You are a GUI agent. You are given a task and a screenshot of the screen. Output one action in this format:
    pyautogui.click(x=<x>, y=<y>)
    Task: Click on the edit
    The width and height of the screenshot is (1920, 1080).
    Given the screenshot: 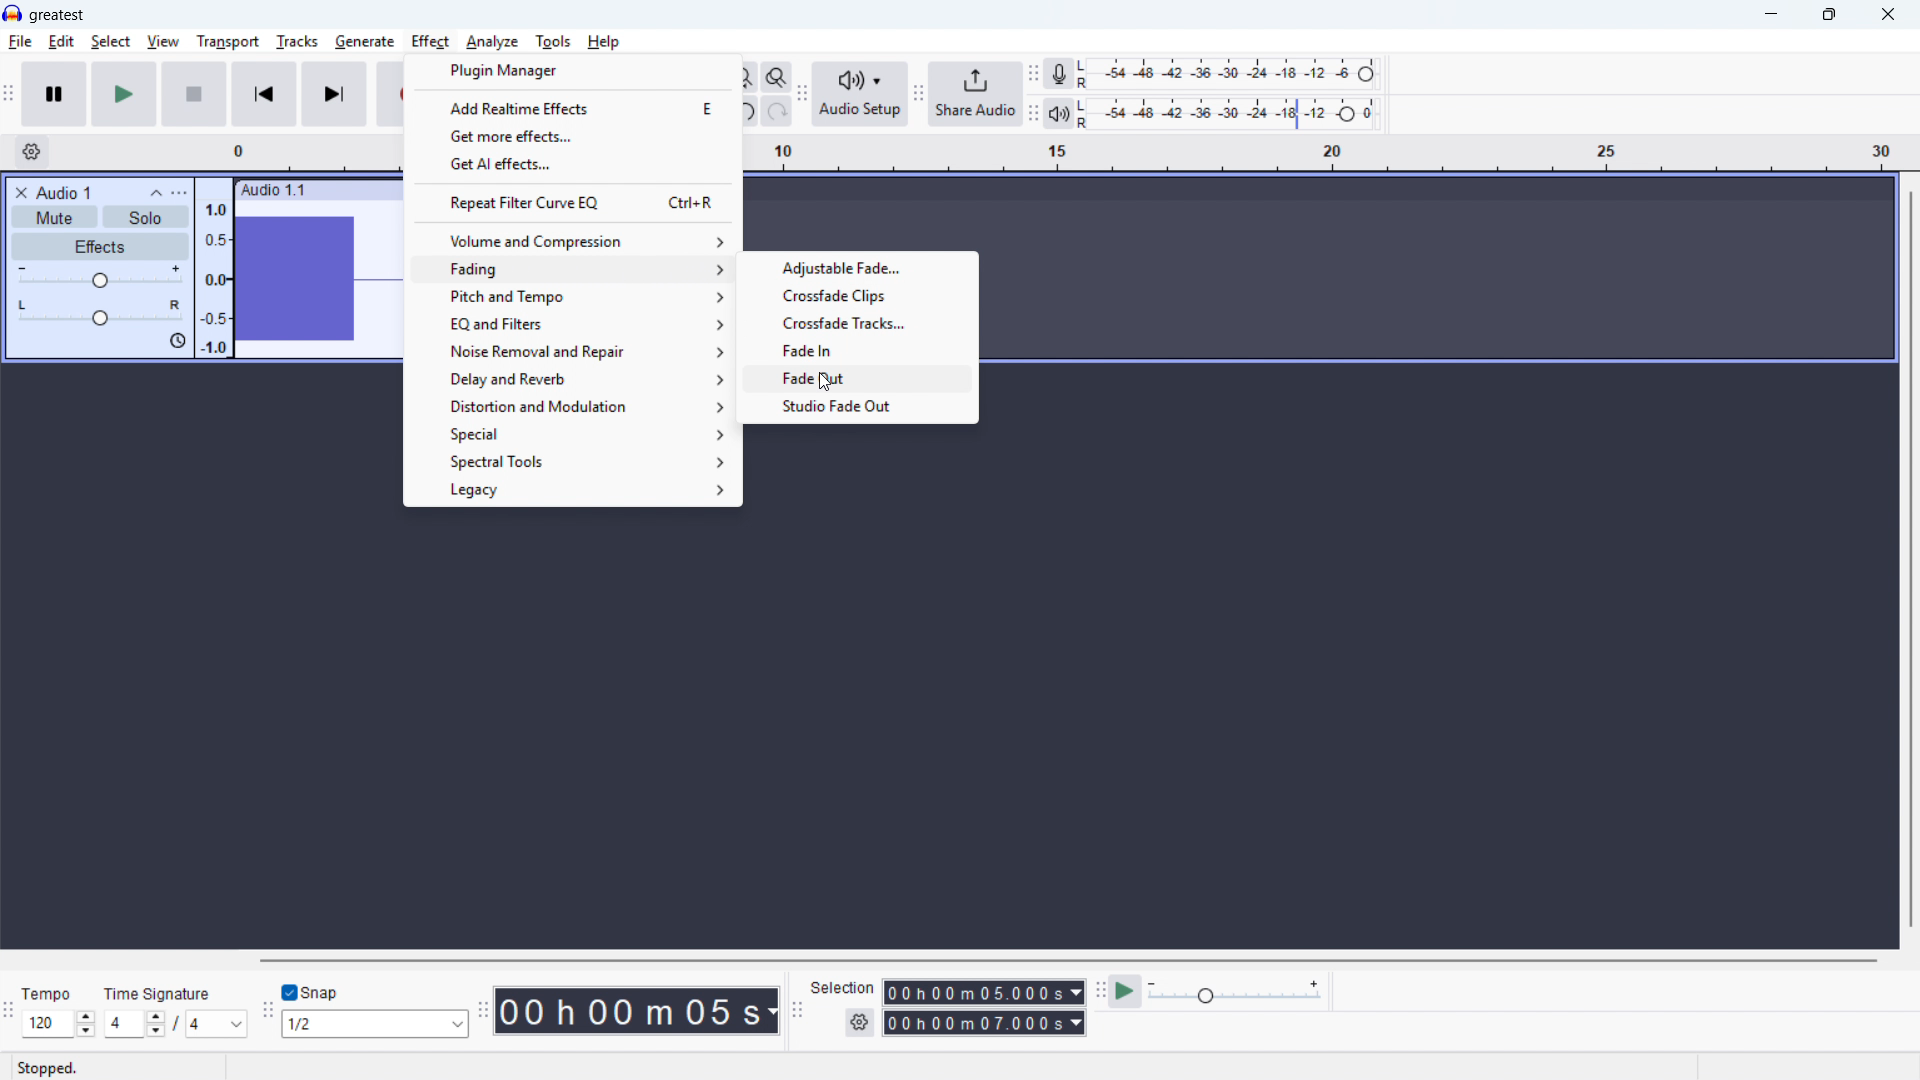 What is the action you would take?
    pyautogui.click(x=61, y=42)
    